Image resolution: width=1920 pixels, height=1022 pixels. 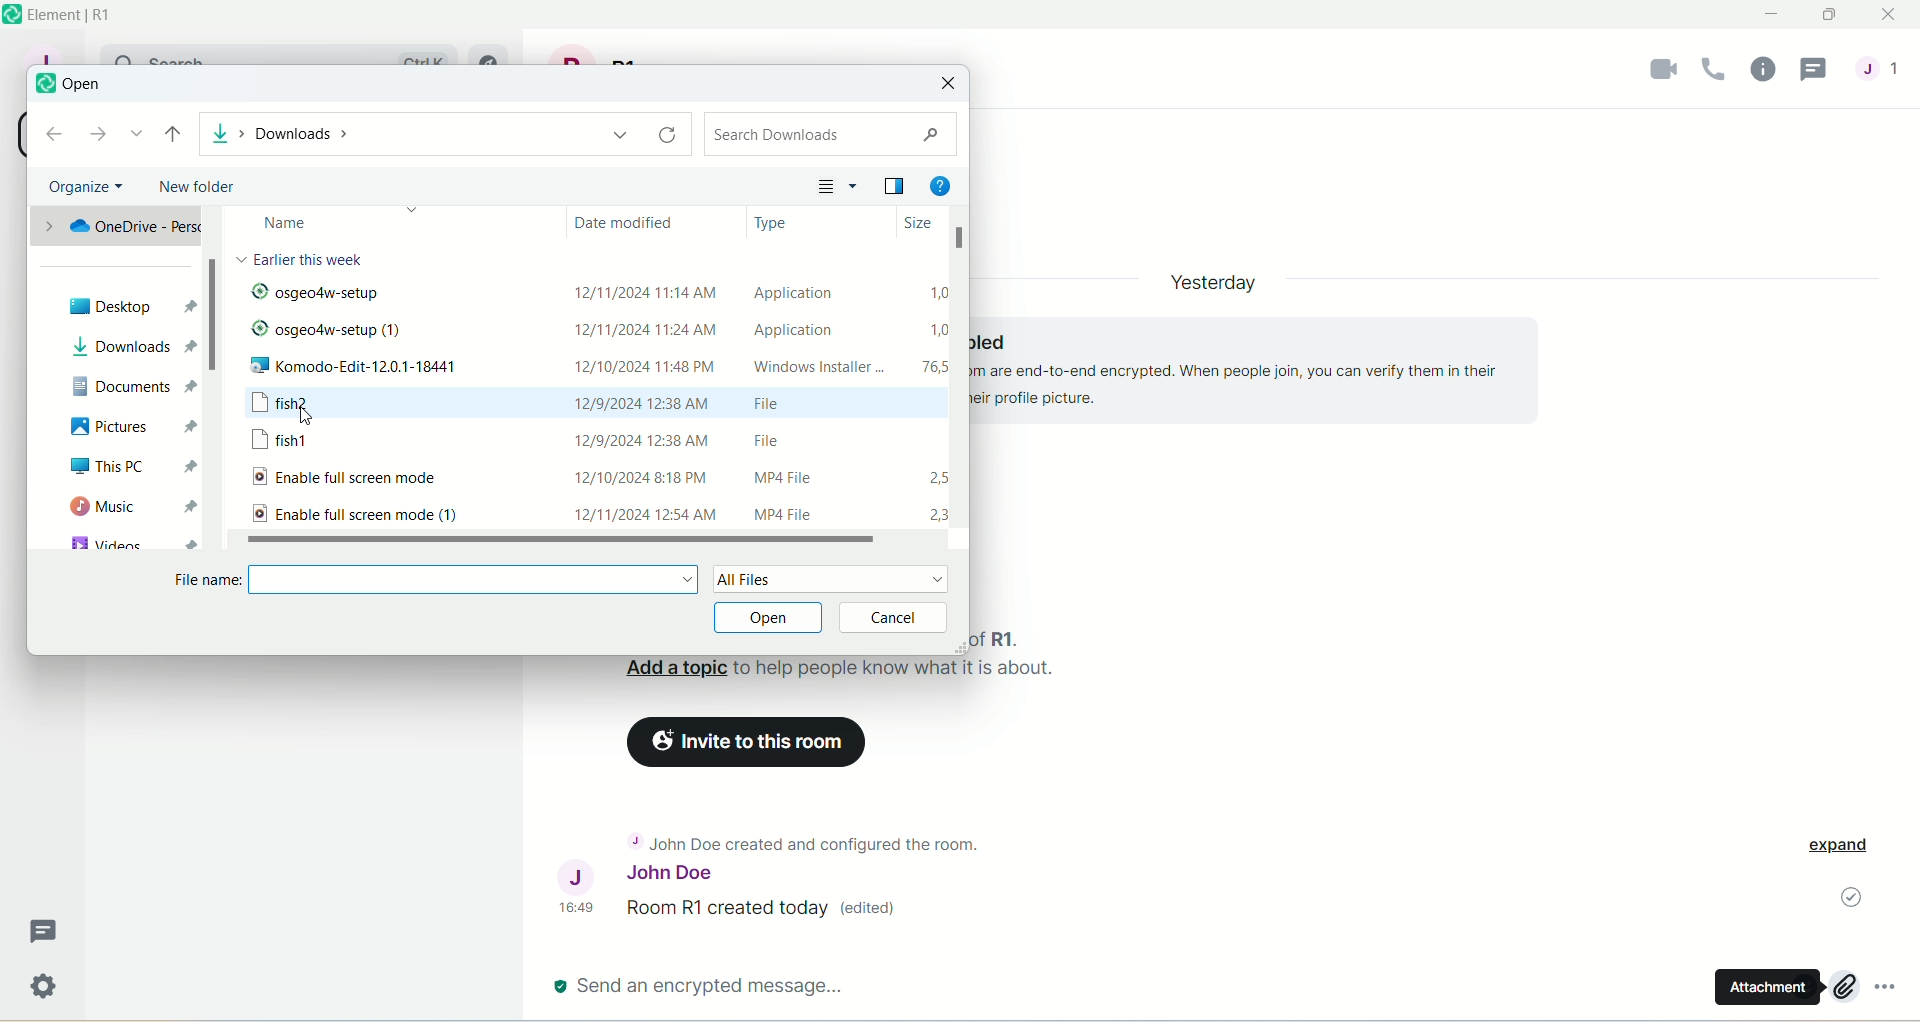 What do you see at coordinates (133, 471) in the screenshot?
I see `this PC ` at bounding box center [133, 471].